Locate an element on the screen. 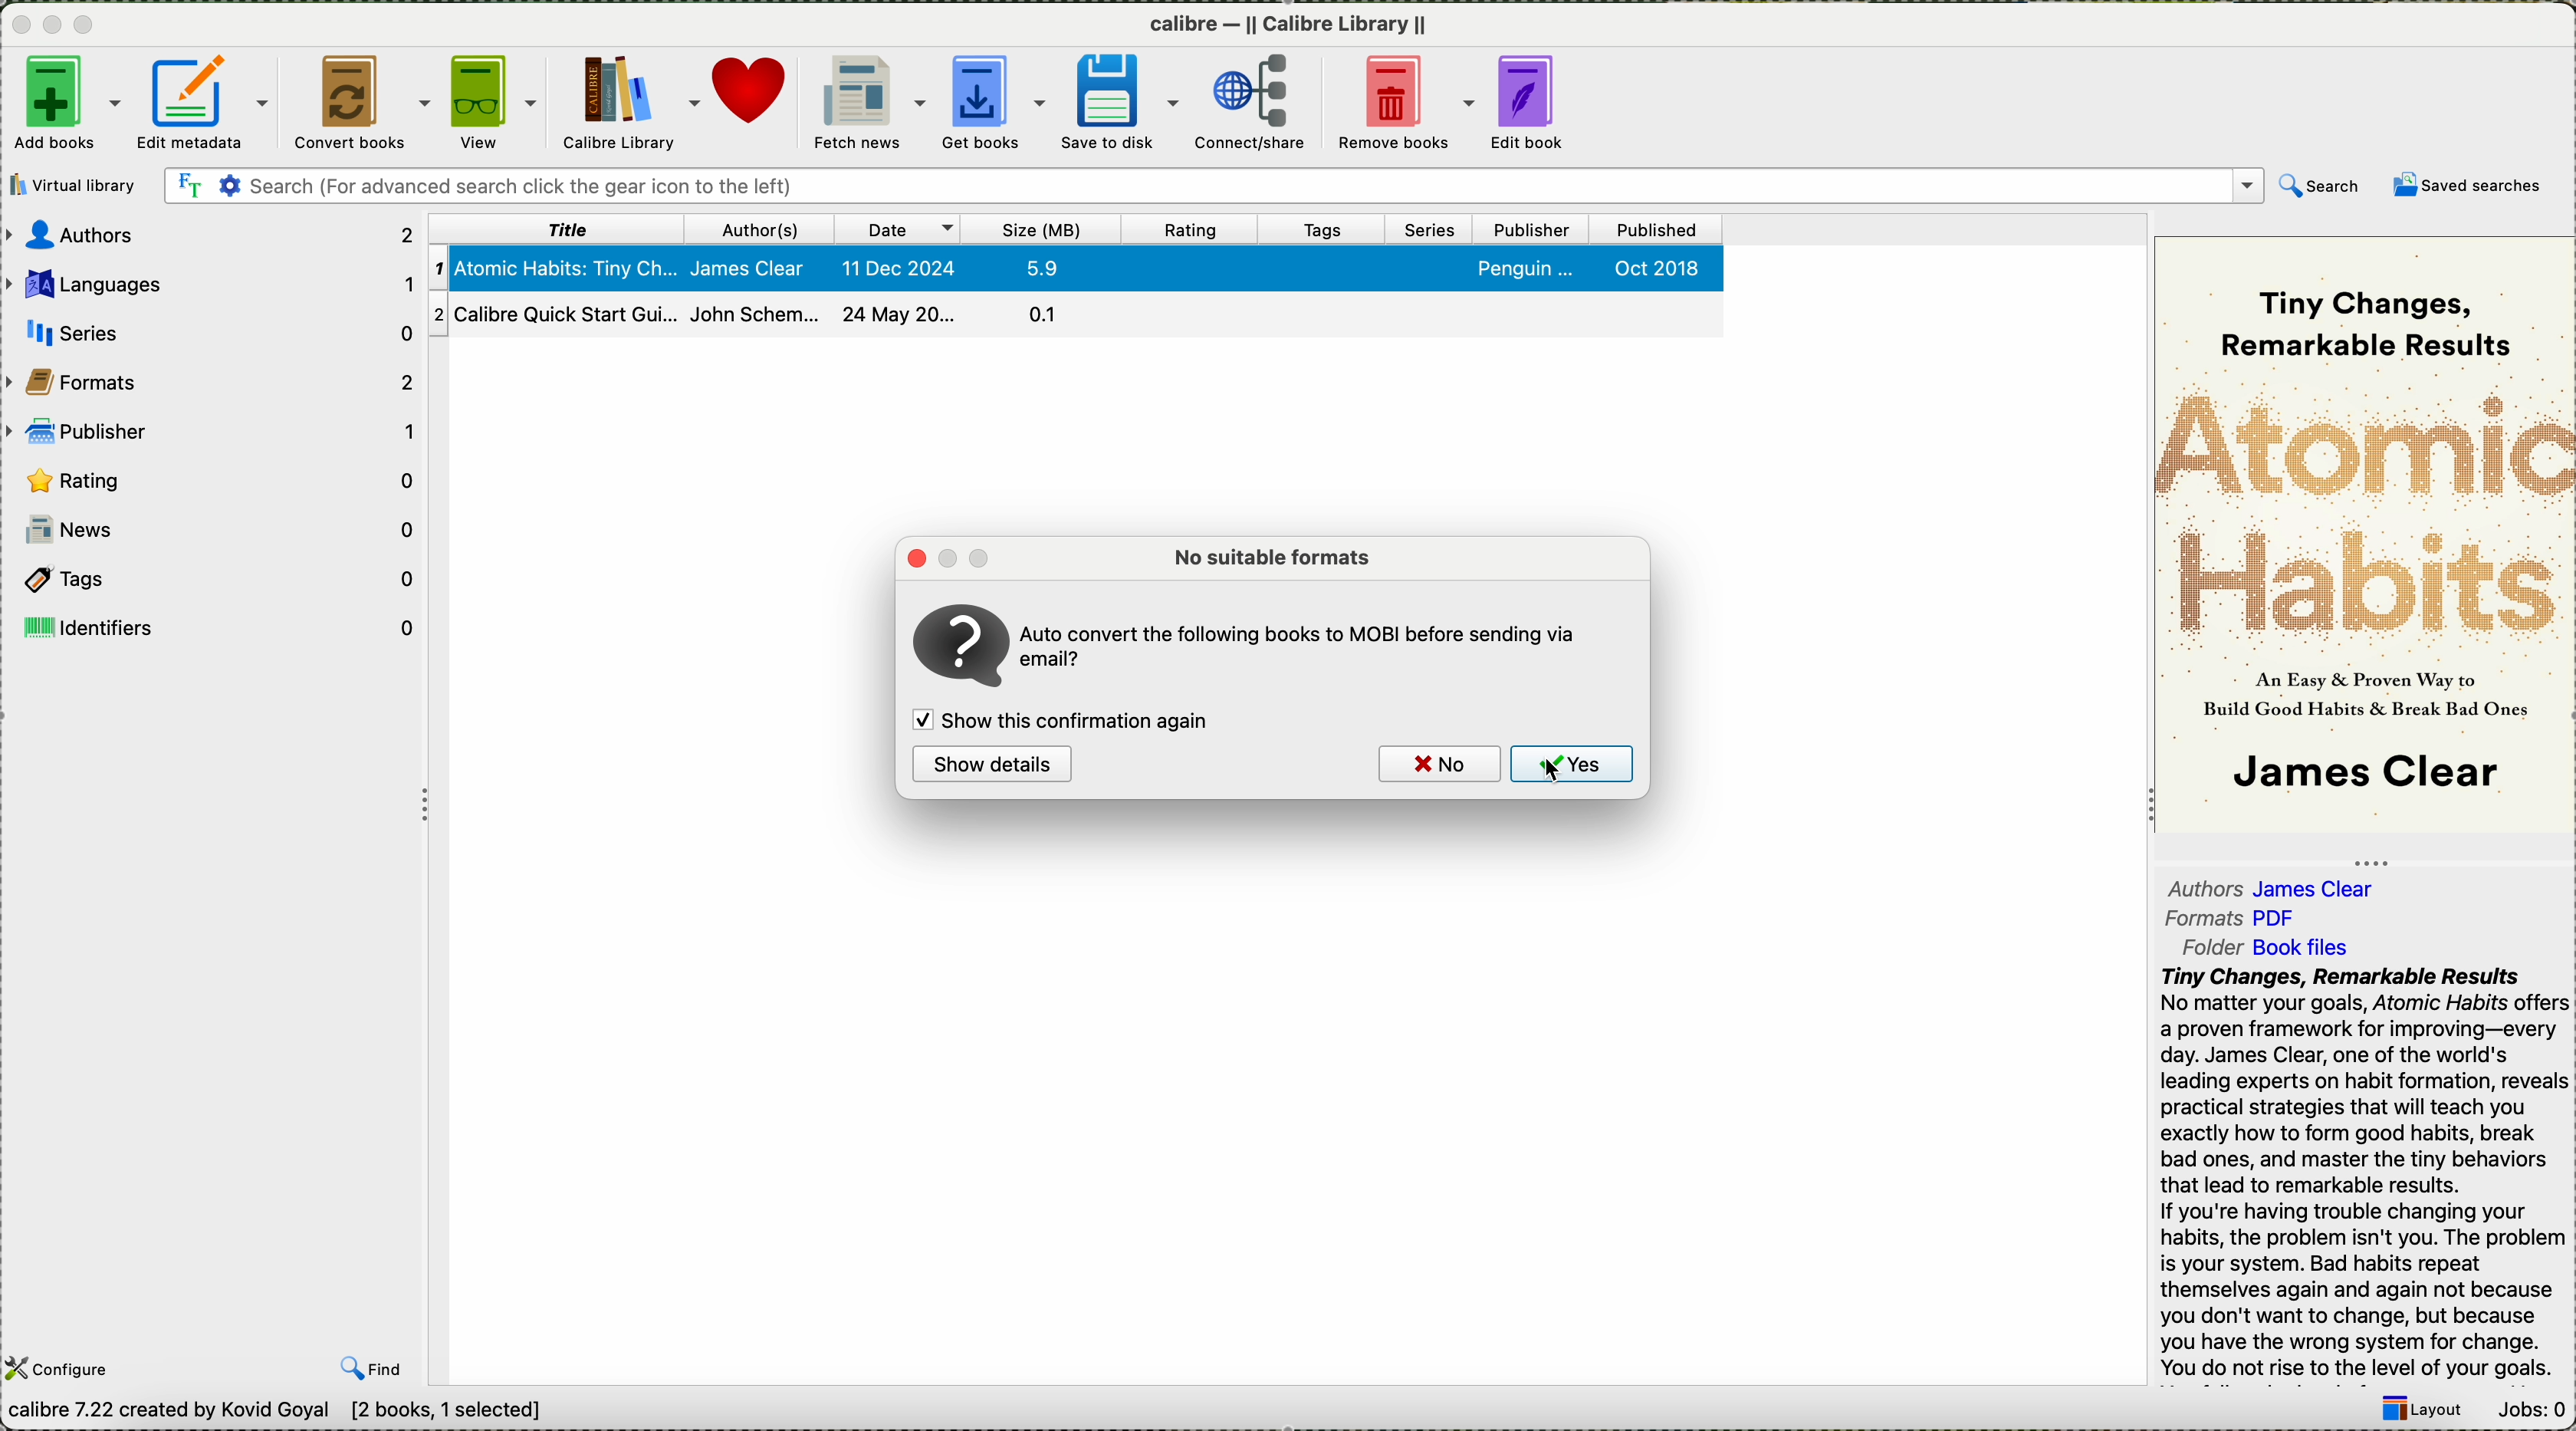 This screenshot has height=1431, width=2576. size is located at coordinates (1043, 228).